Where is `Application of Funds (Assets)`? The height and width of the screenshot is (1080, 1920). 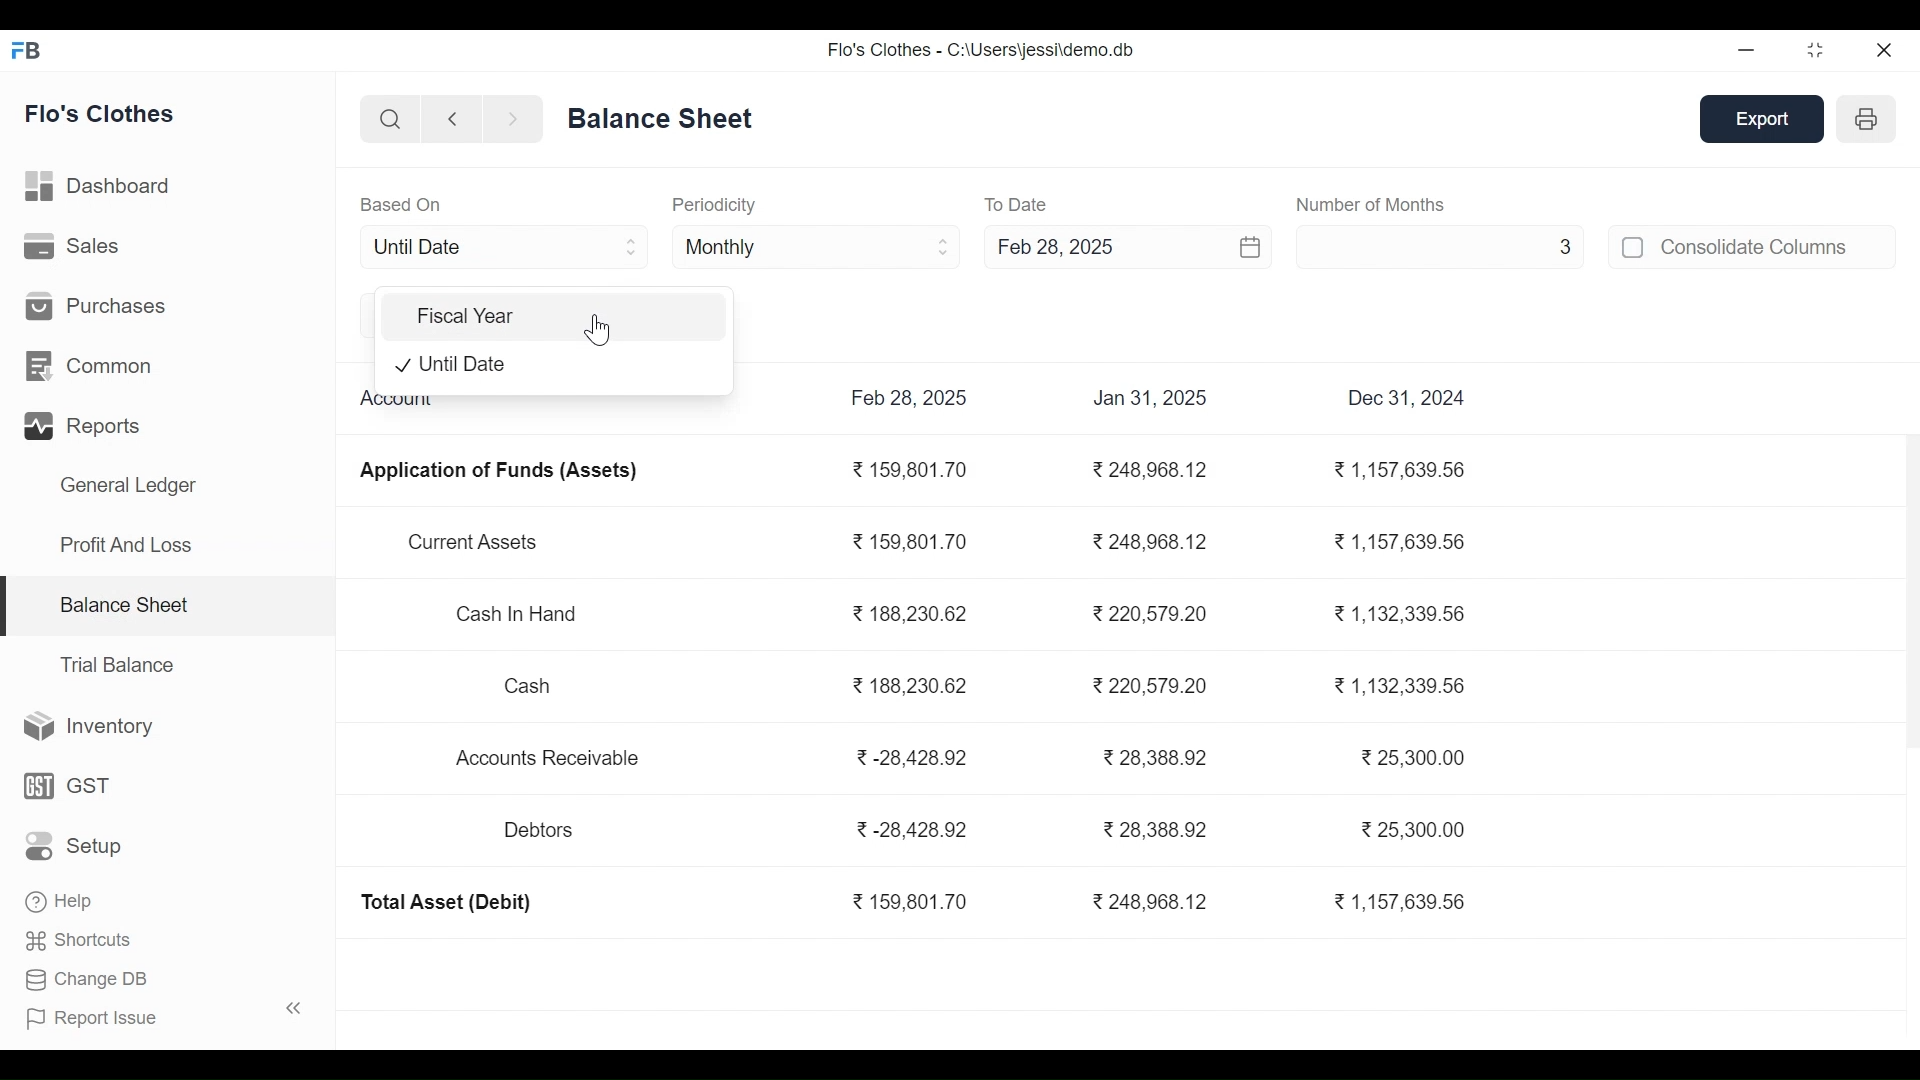
Application of Funds (Assets) is located at coordinates (497, 471).